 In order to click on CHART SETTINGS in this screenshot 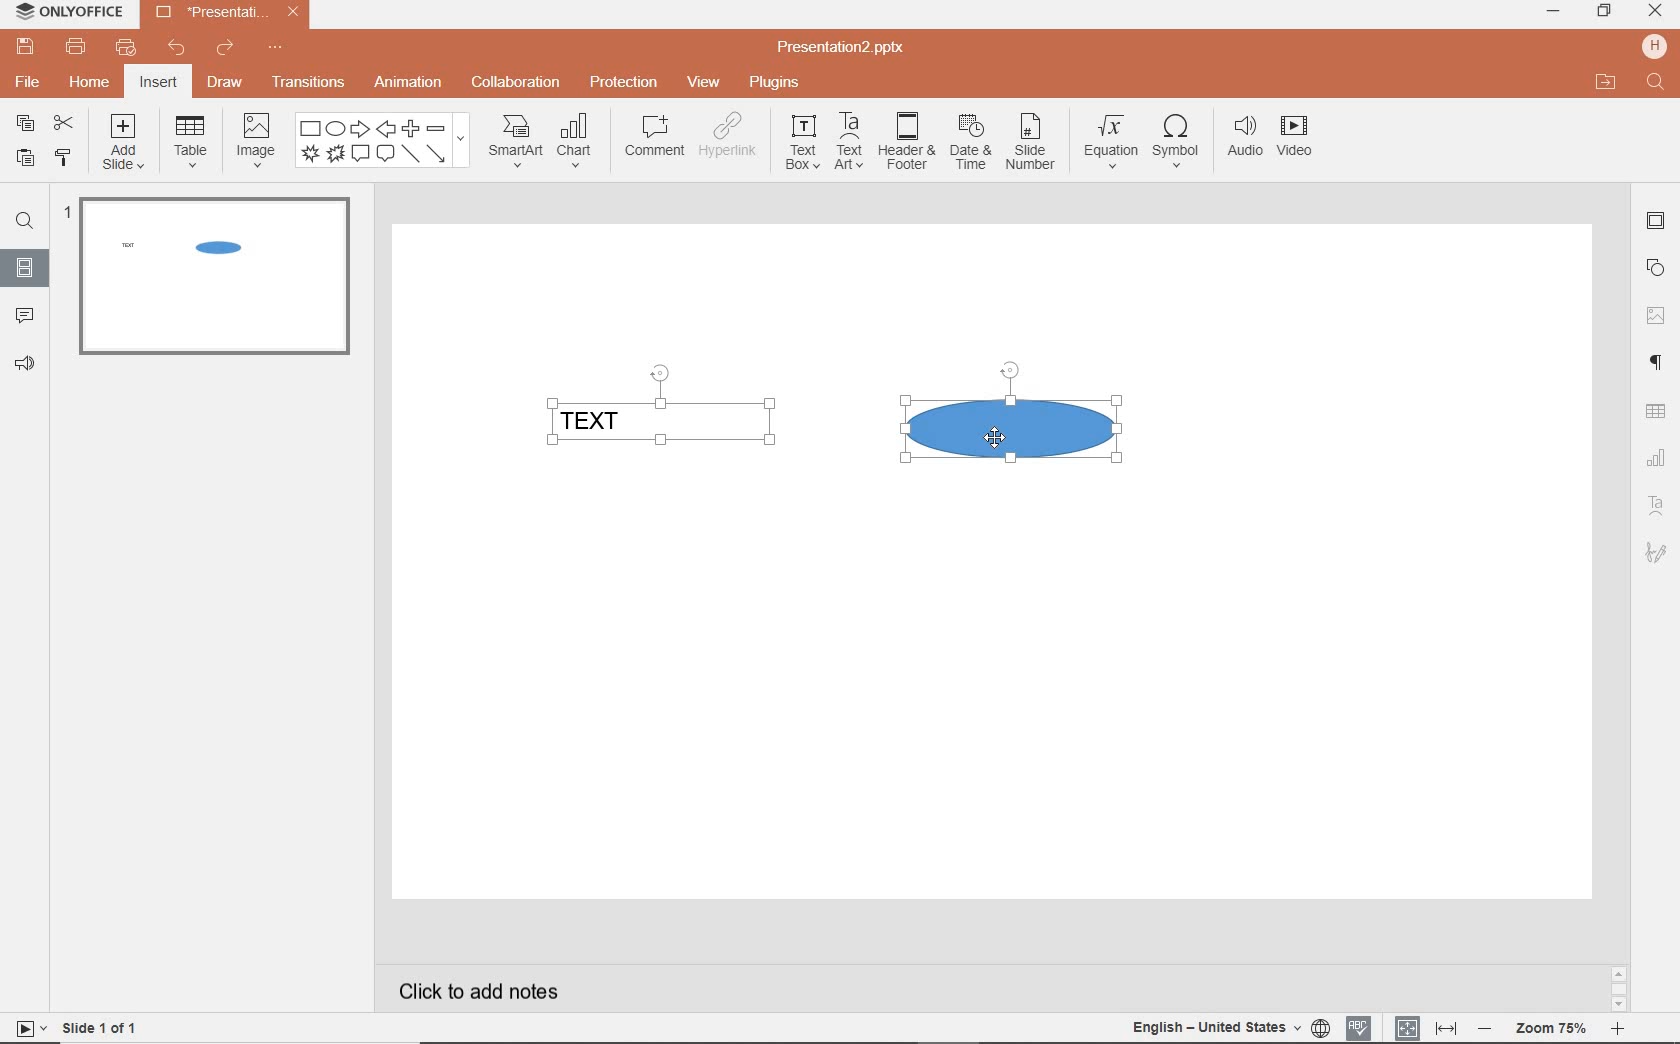, I will do `click(1657, 459)`.